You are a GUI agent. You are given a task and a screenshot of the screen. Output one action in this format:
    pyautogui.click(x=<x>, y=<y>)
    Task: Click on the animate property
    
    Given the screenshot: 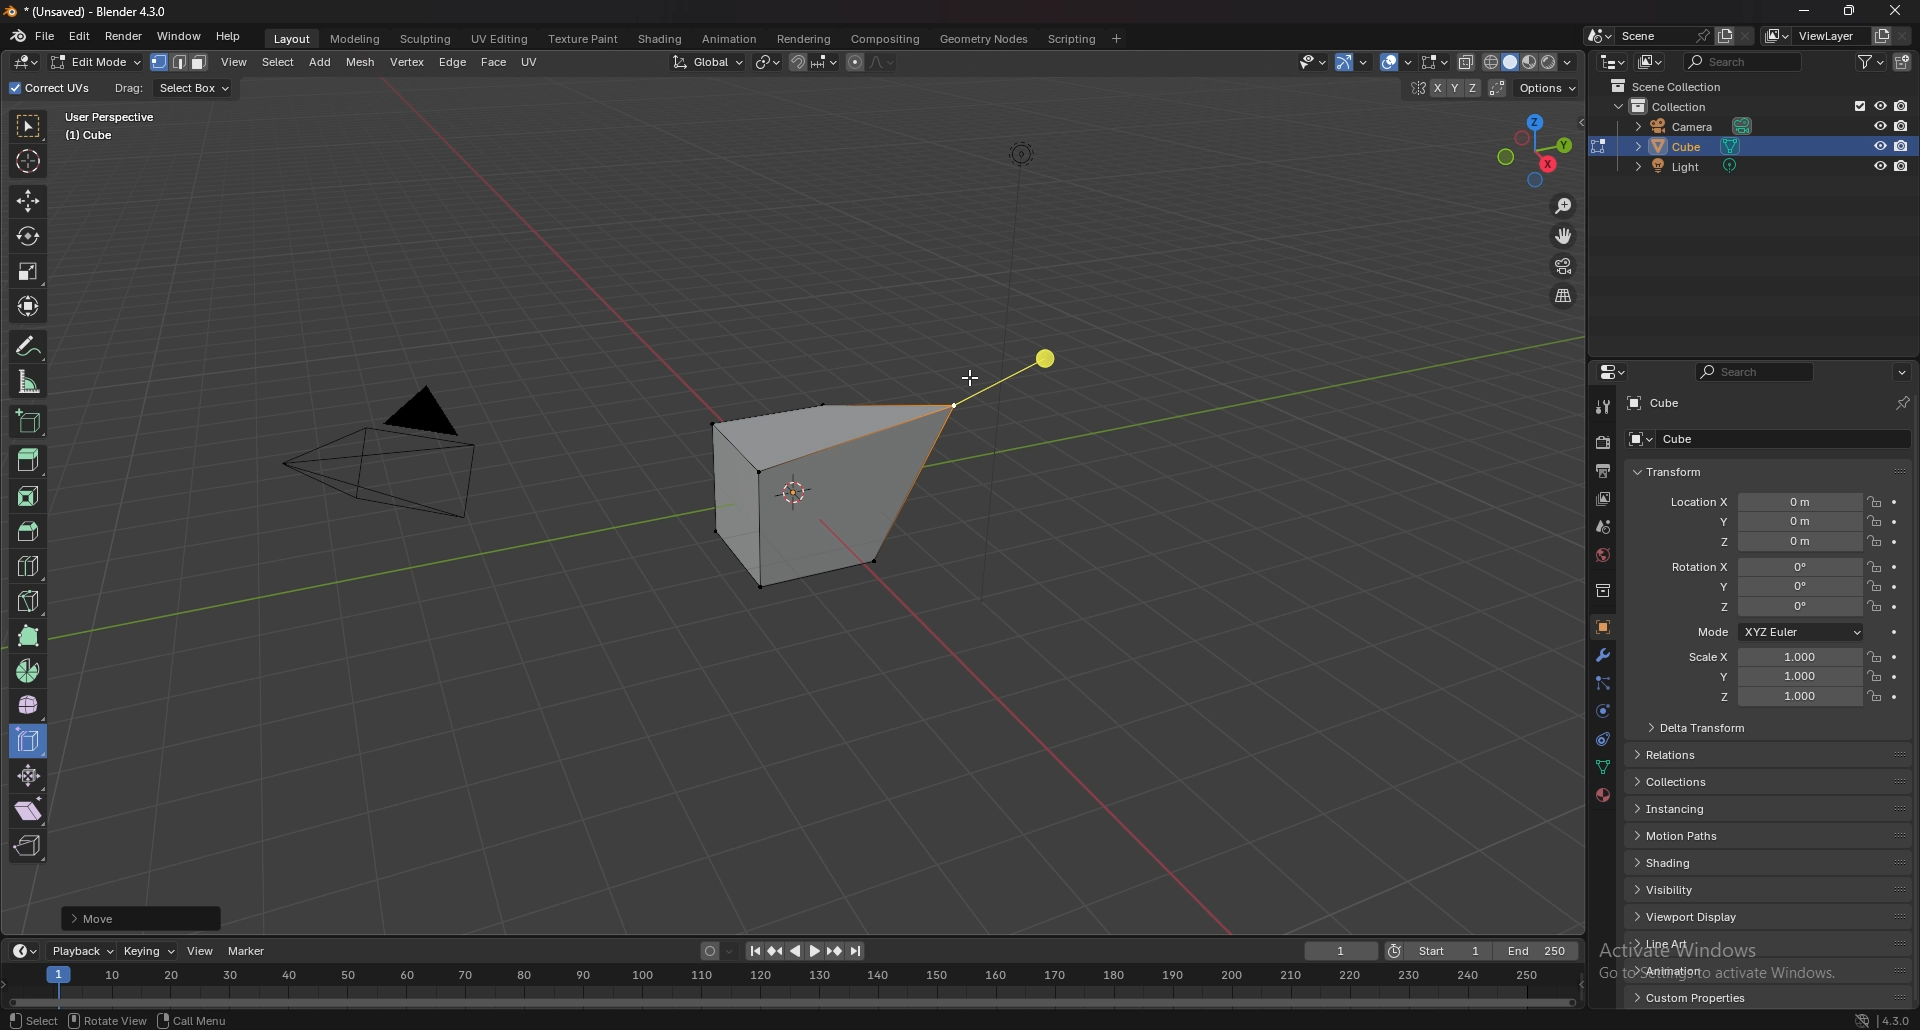 What is the action you would take?
    pyautogui.click(x=1893, y=631)
    